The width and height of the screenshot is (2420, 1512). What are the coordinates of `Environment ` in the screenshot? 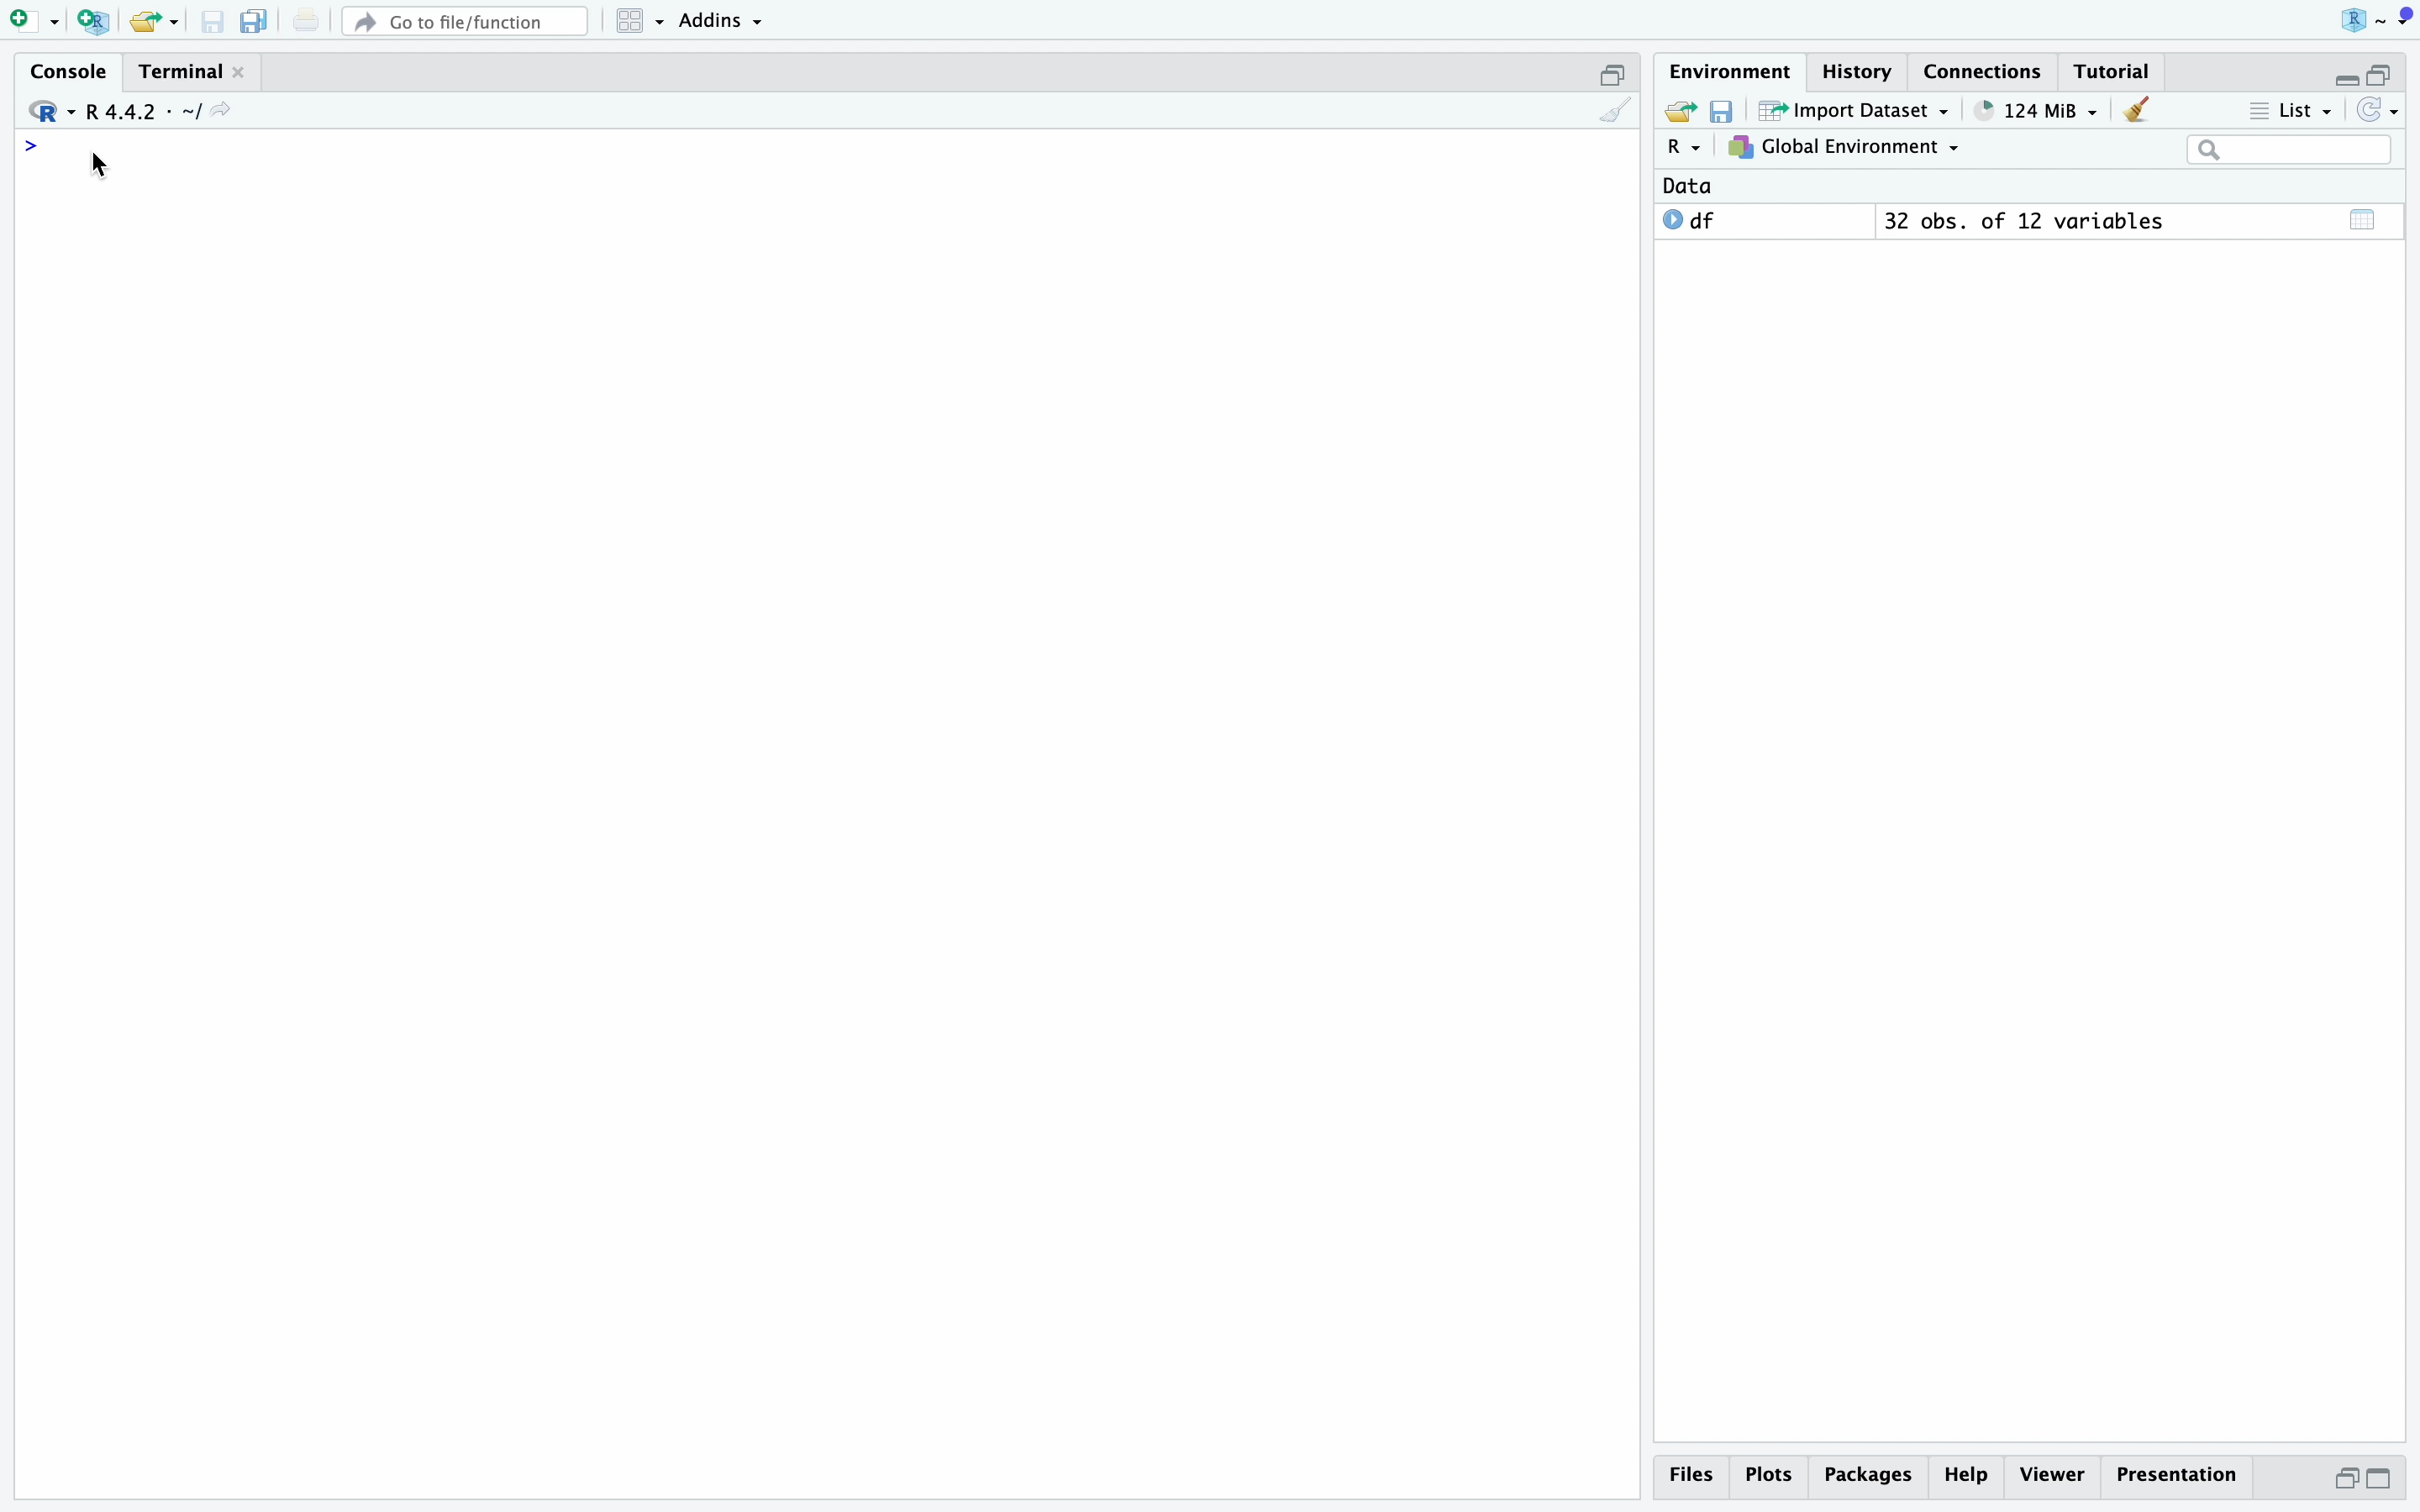 It's located at (1732, 72).